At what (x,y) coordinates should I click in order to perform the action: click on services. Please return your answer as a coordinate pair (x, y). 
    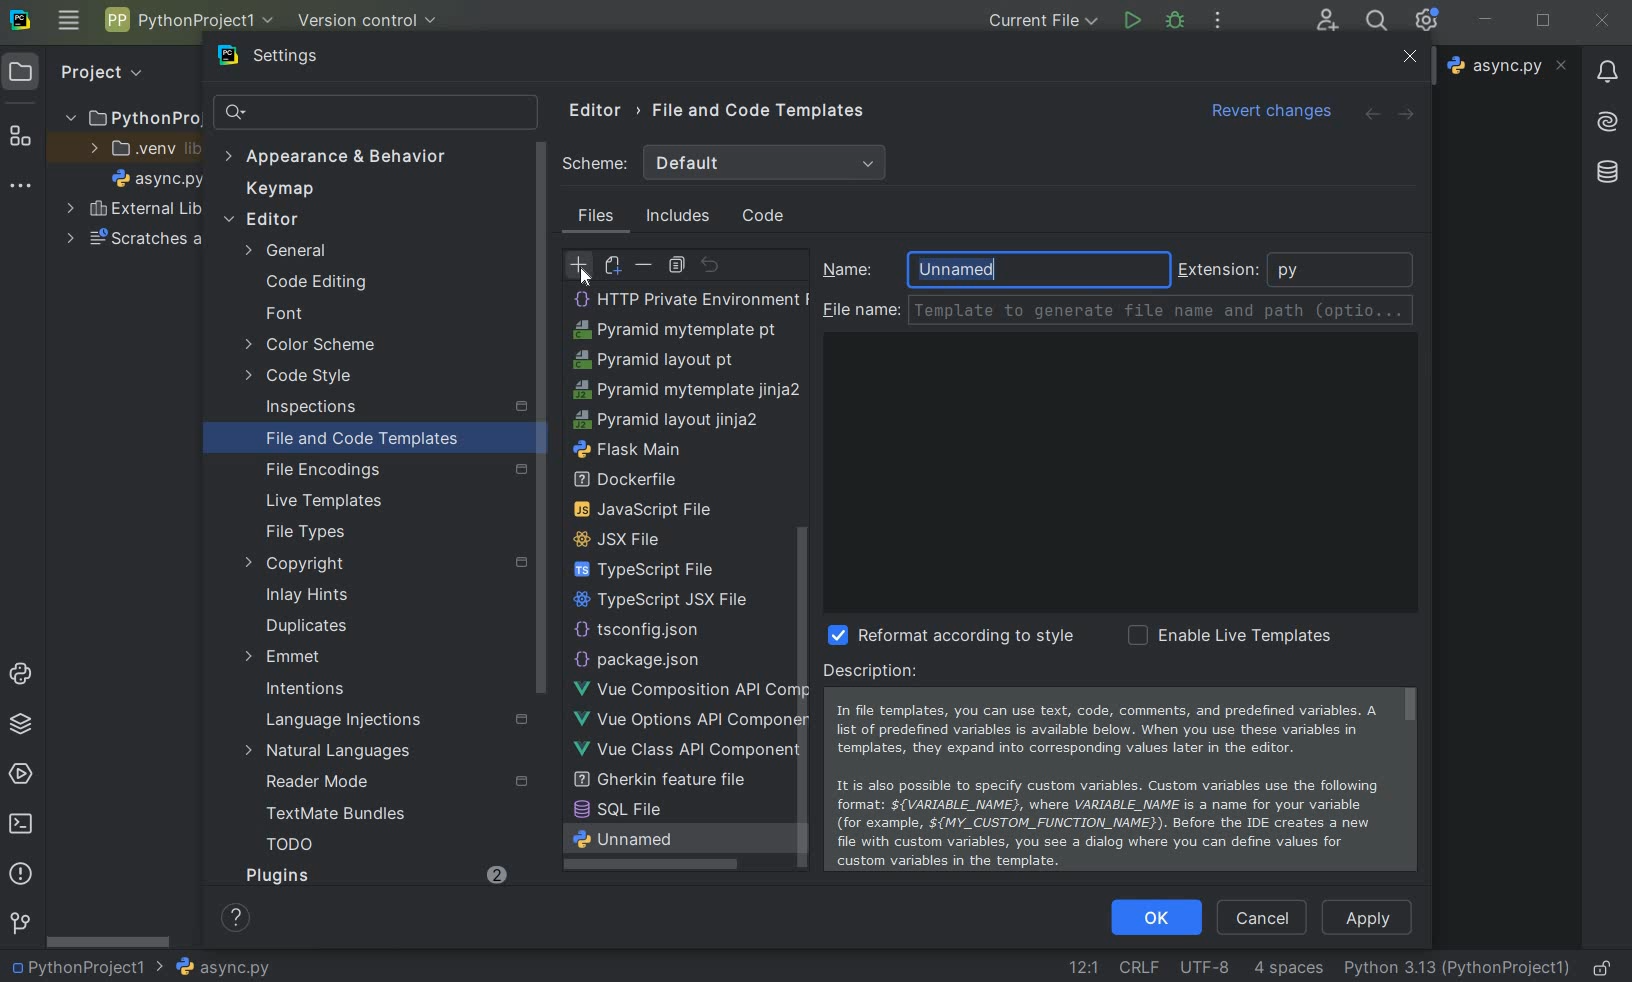
    Looking at the image, I should click on (22, 773).